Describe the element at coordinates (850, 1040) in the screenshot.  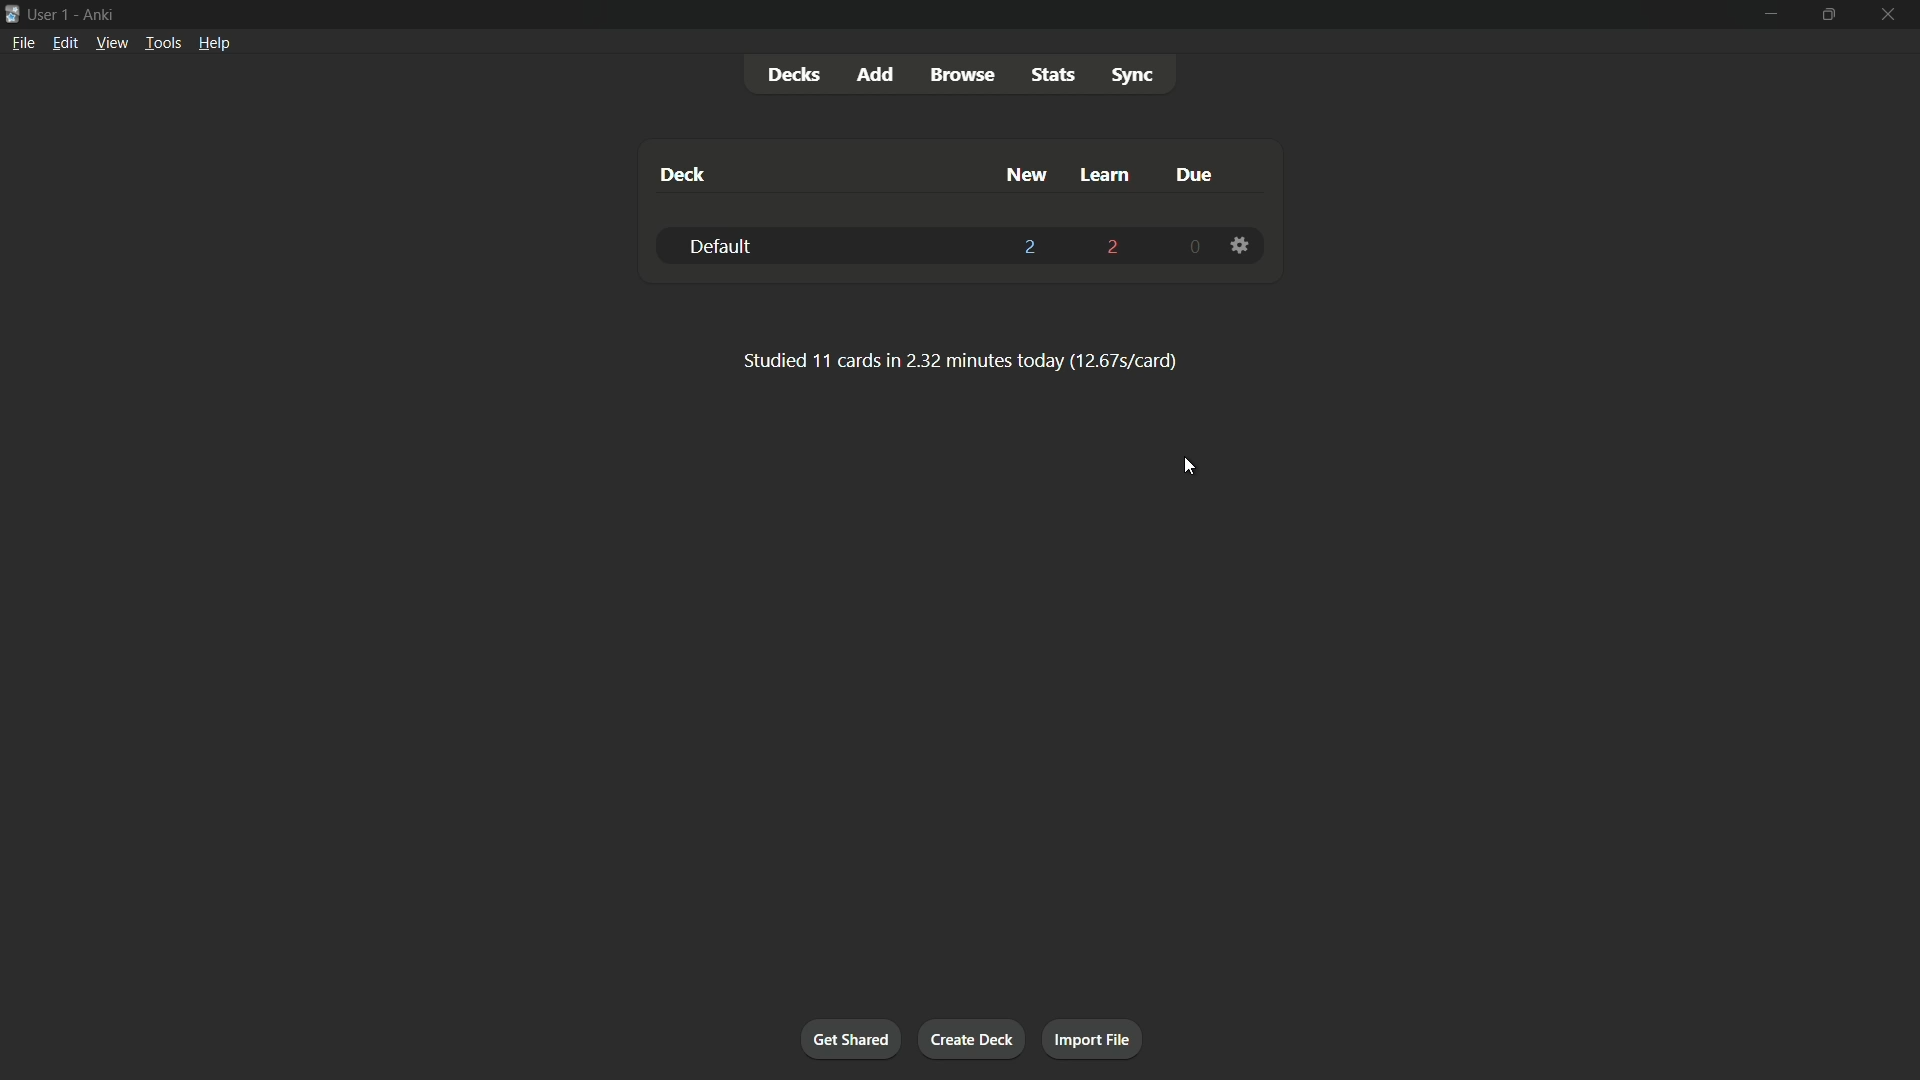
I see `get shared` at that location.